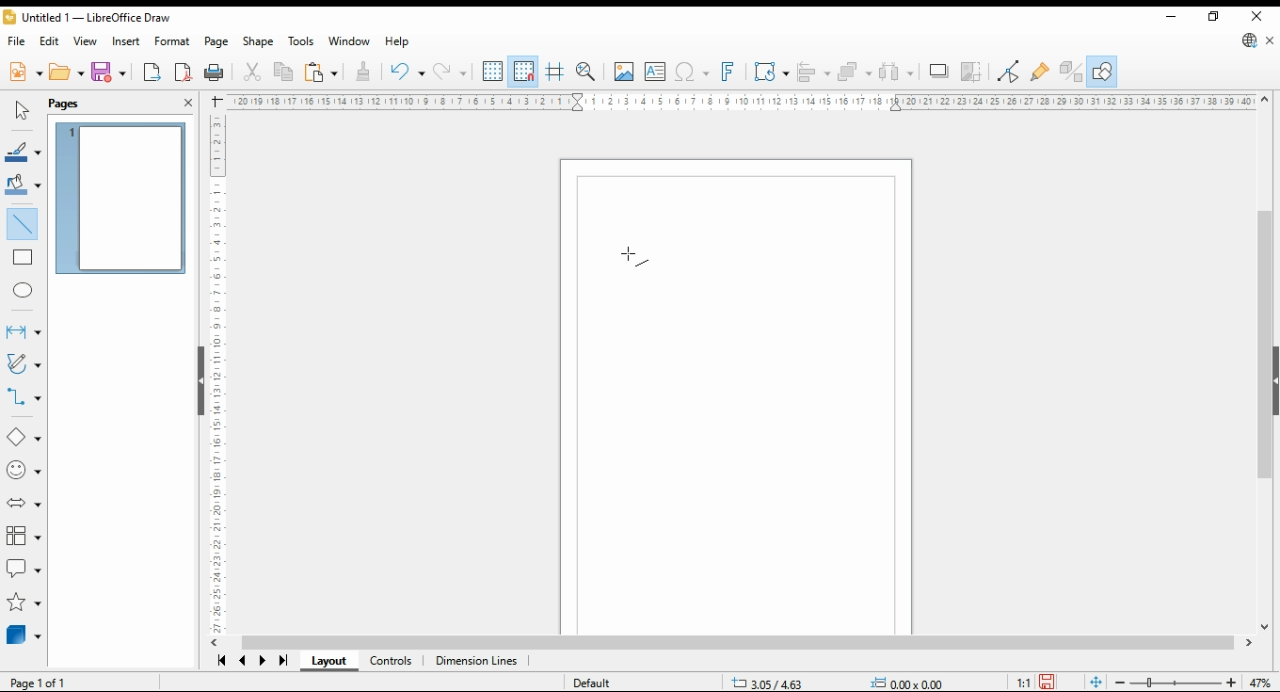 The image size is (1280, 692). What do you see at coordinates (187, 101) in the screenshot?
I see `close pane` at bounding box center [187, 101].